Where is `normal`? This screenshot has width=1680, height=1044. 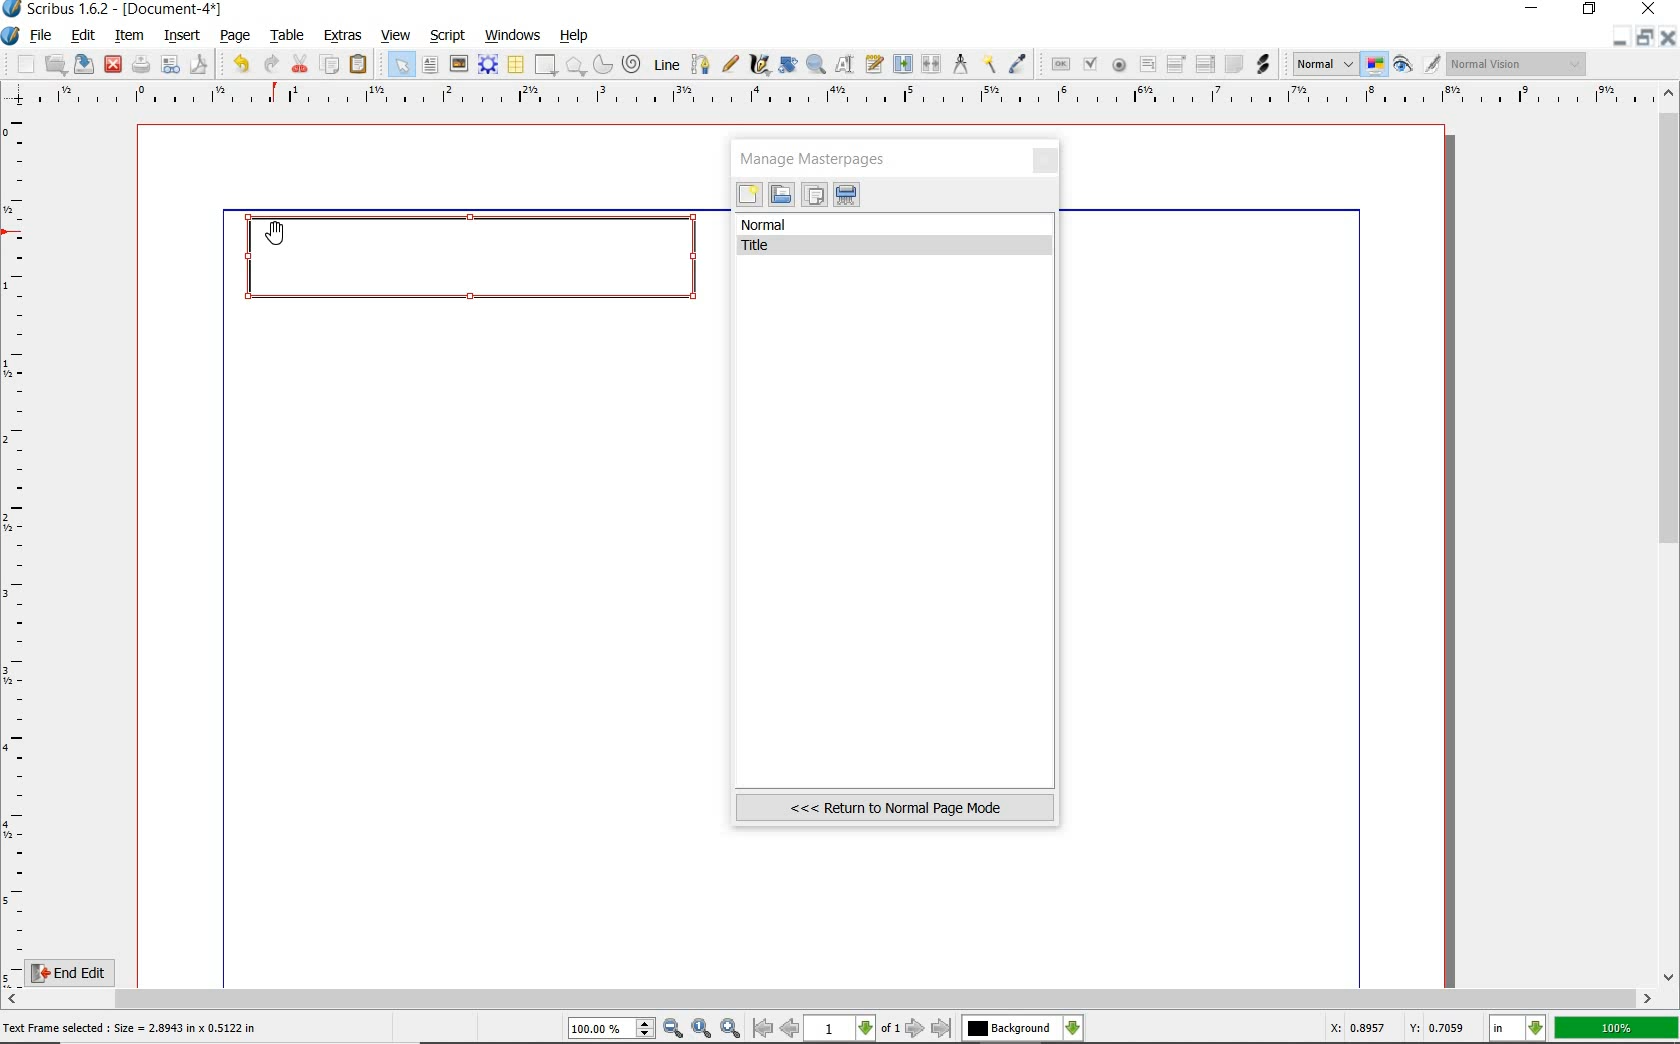 normal is located at coordinates (896, 225).